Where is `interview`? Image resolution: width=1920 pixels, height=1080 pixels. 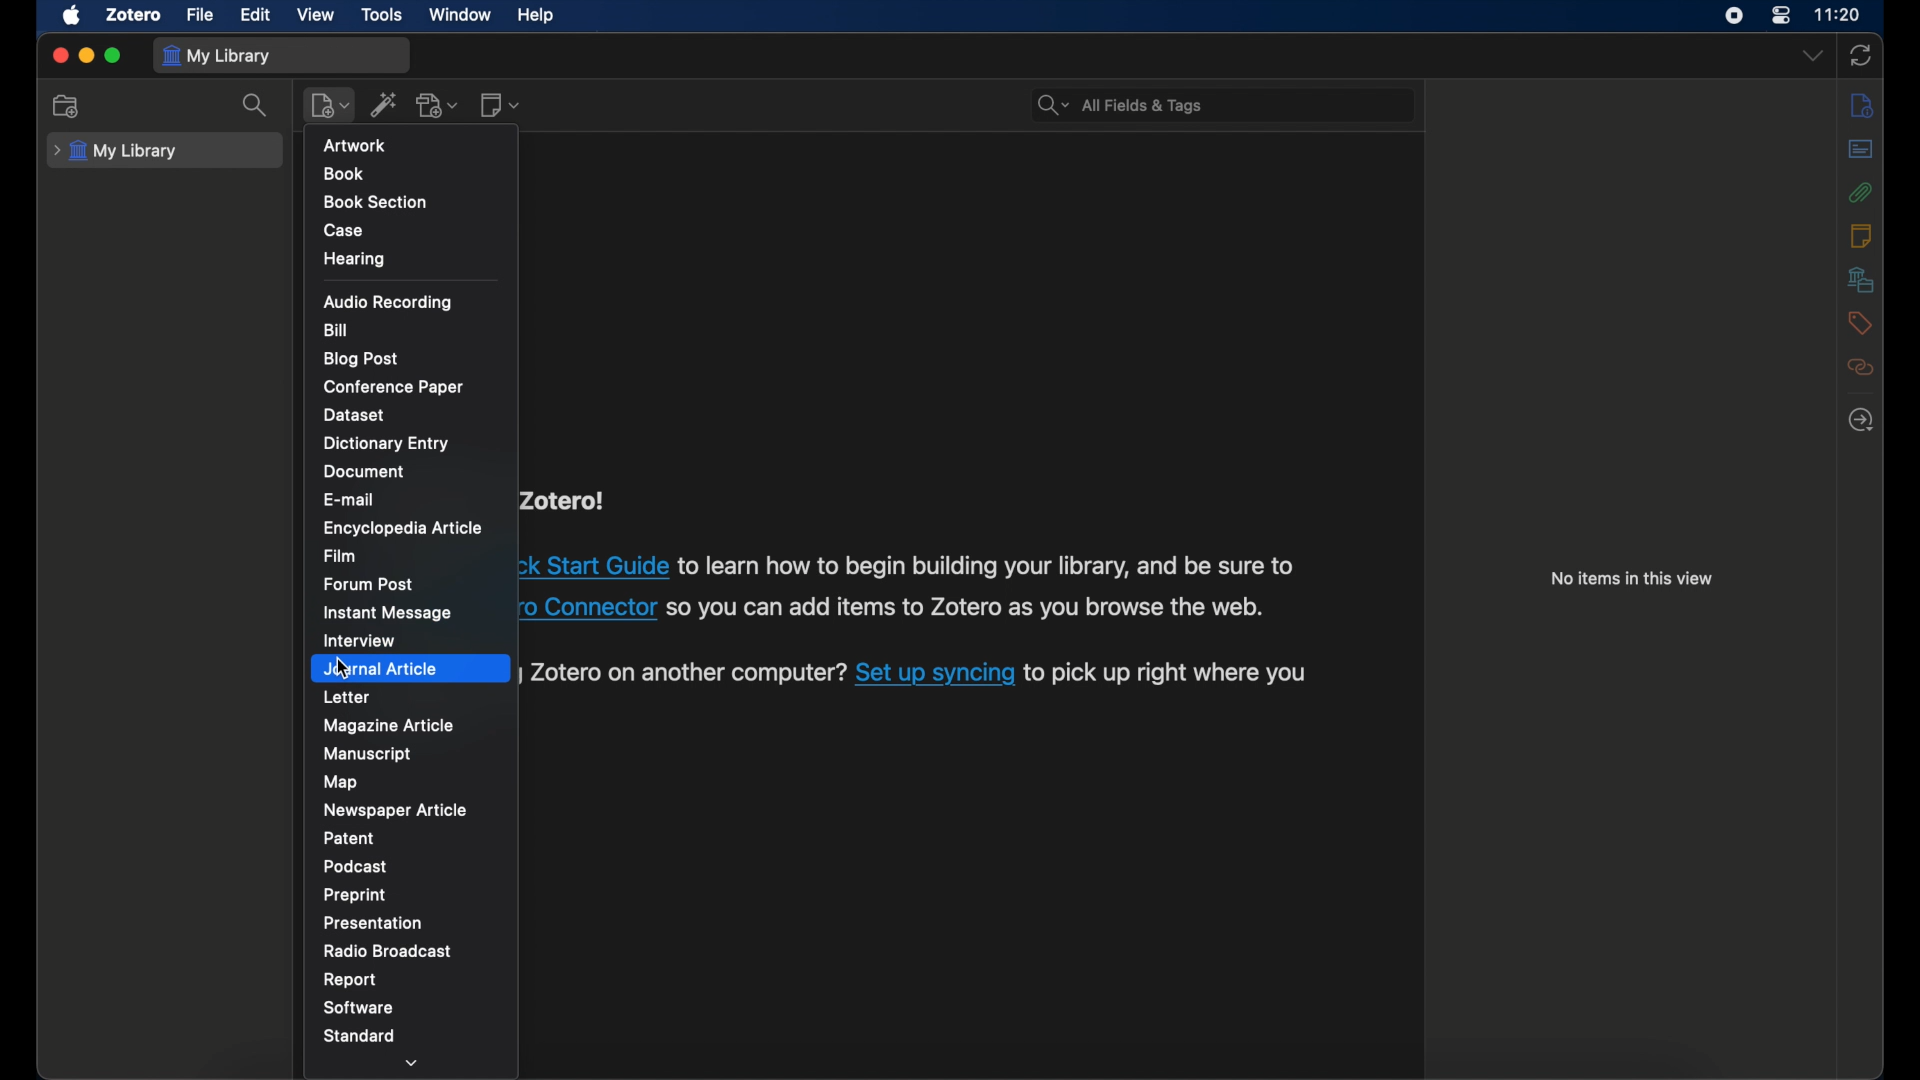
interview is located at coordinates (359, 640).